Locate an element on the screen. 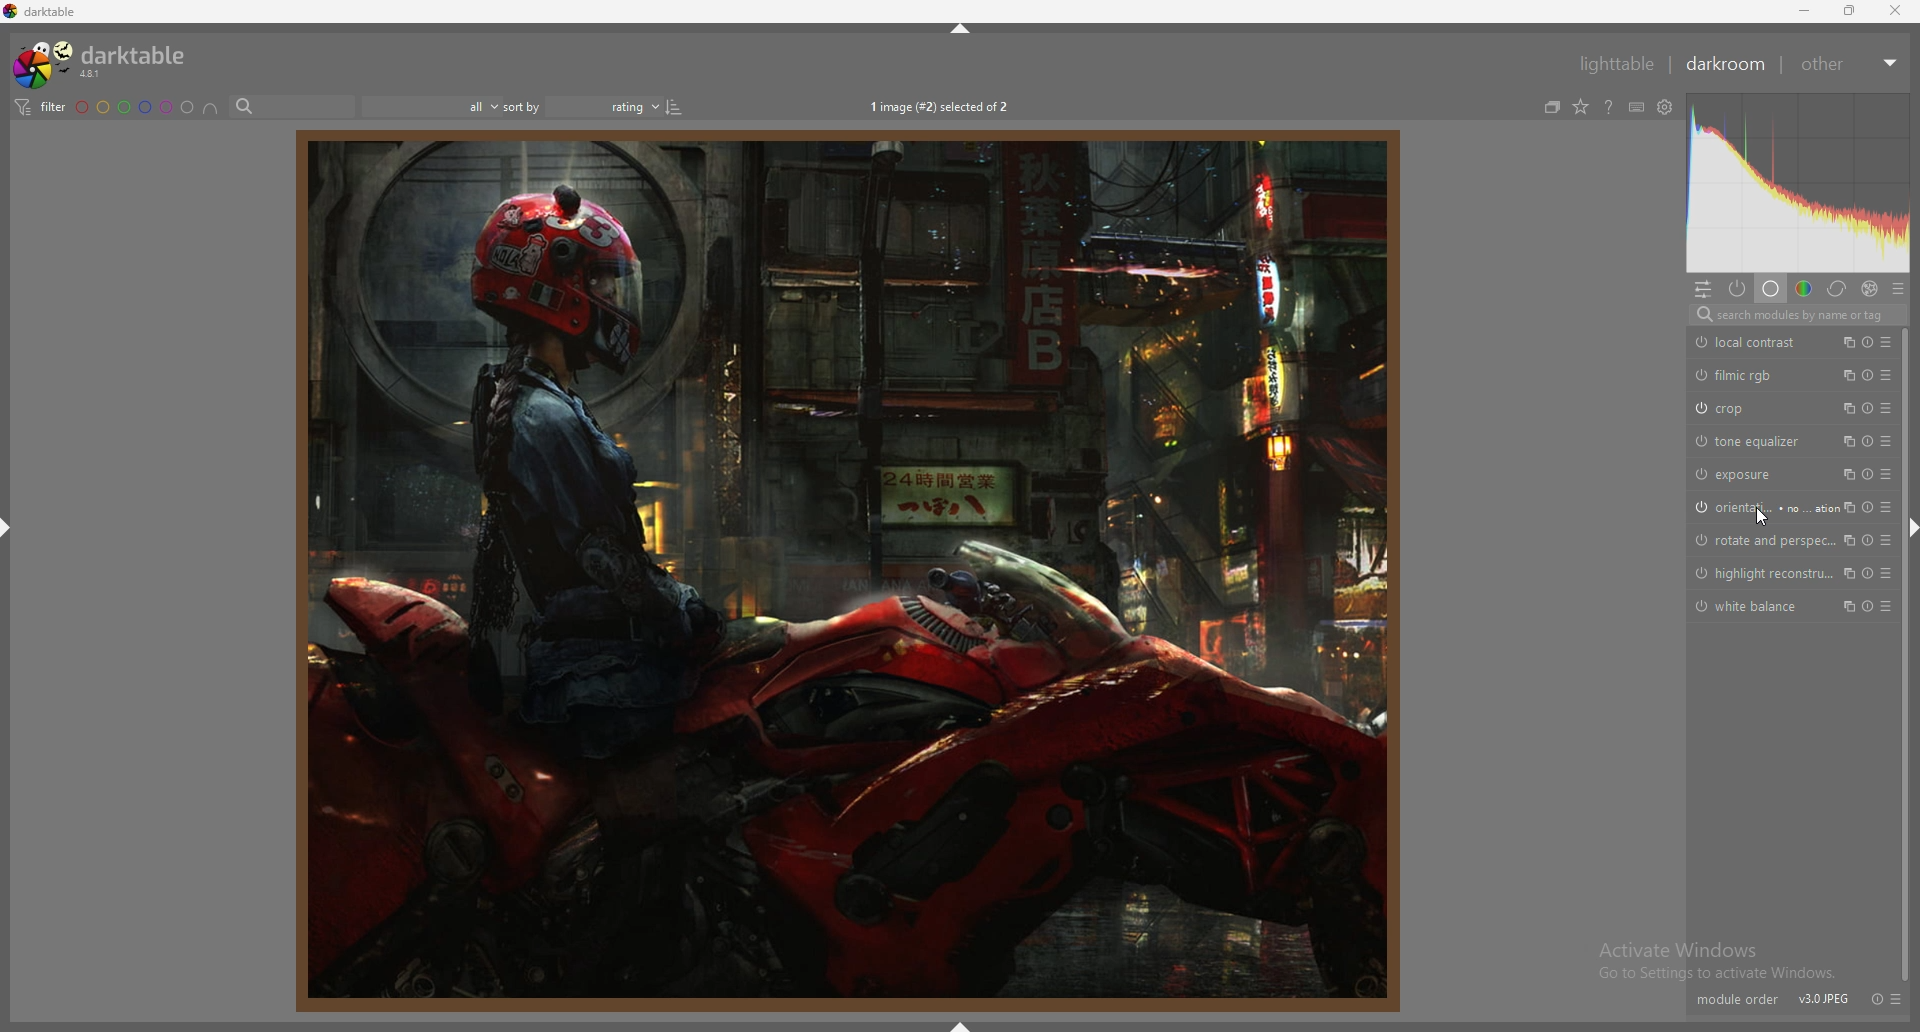  rotate and perspective is located at coordinates (1762, 541).